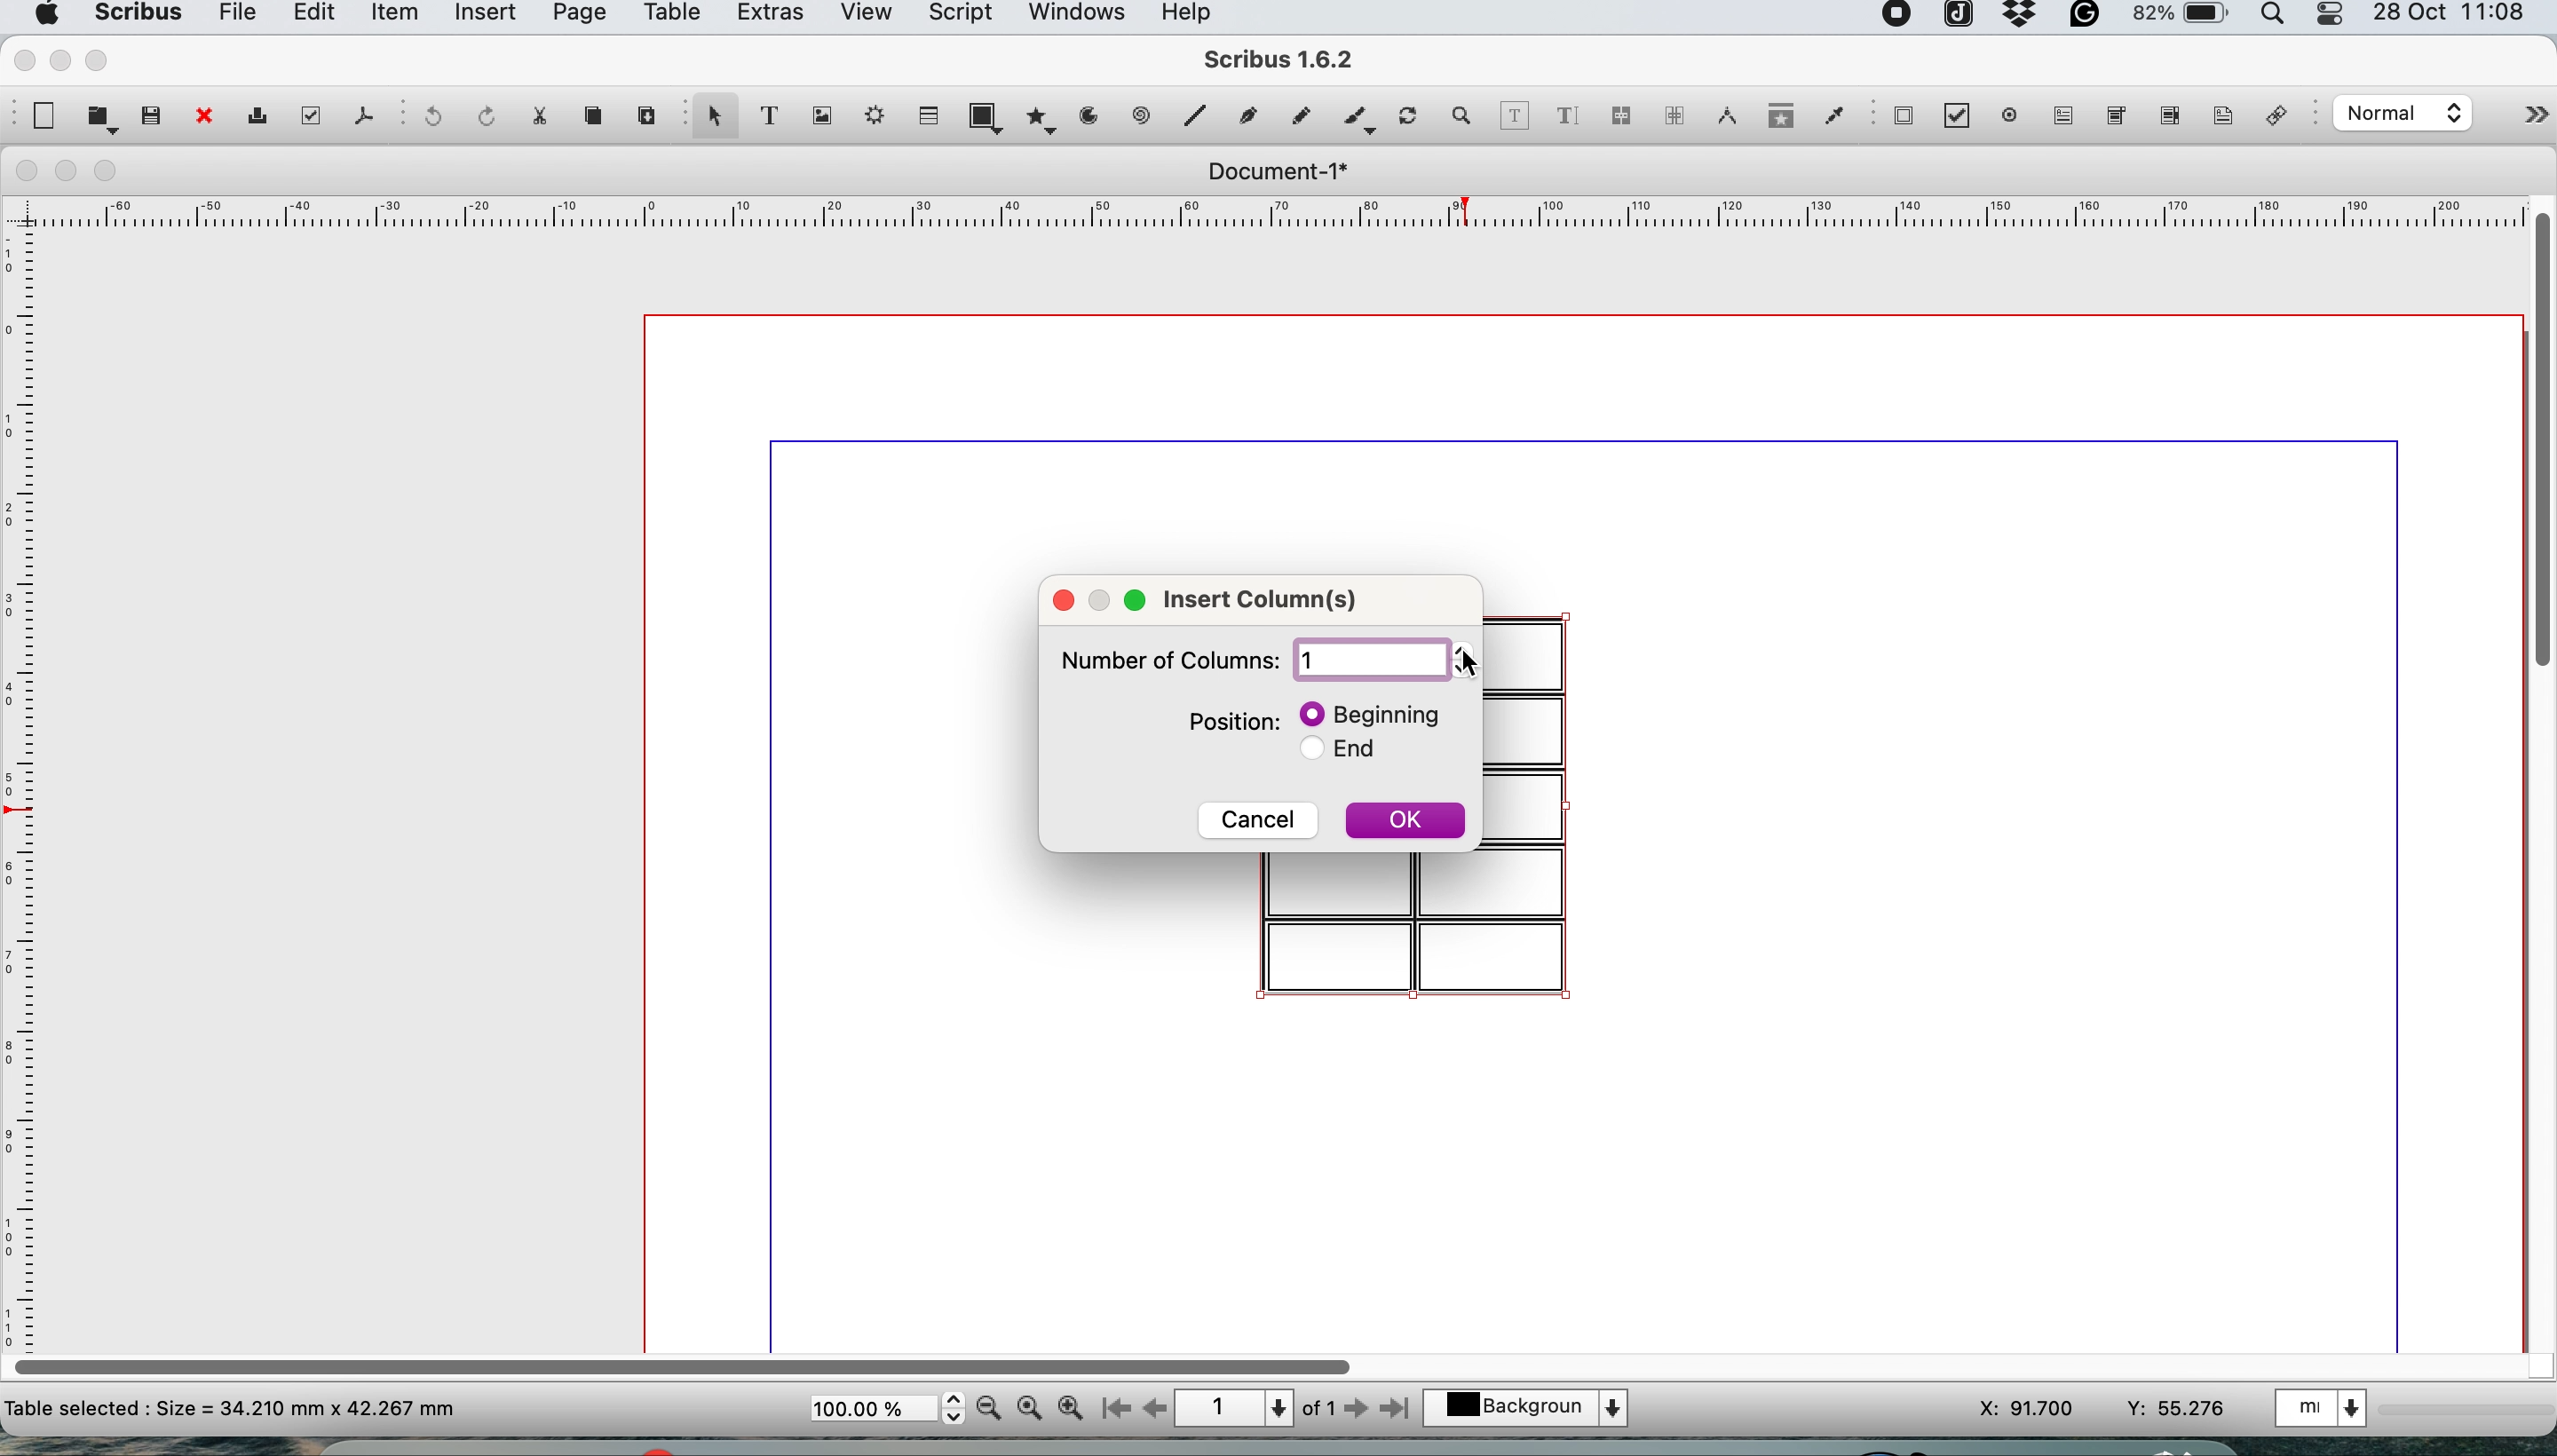 Image resolution: width=2557 pixels, height=1456 pixels. I want to click on close, so click(202, 118).